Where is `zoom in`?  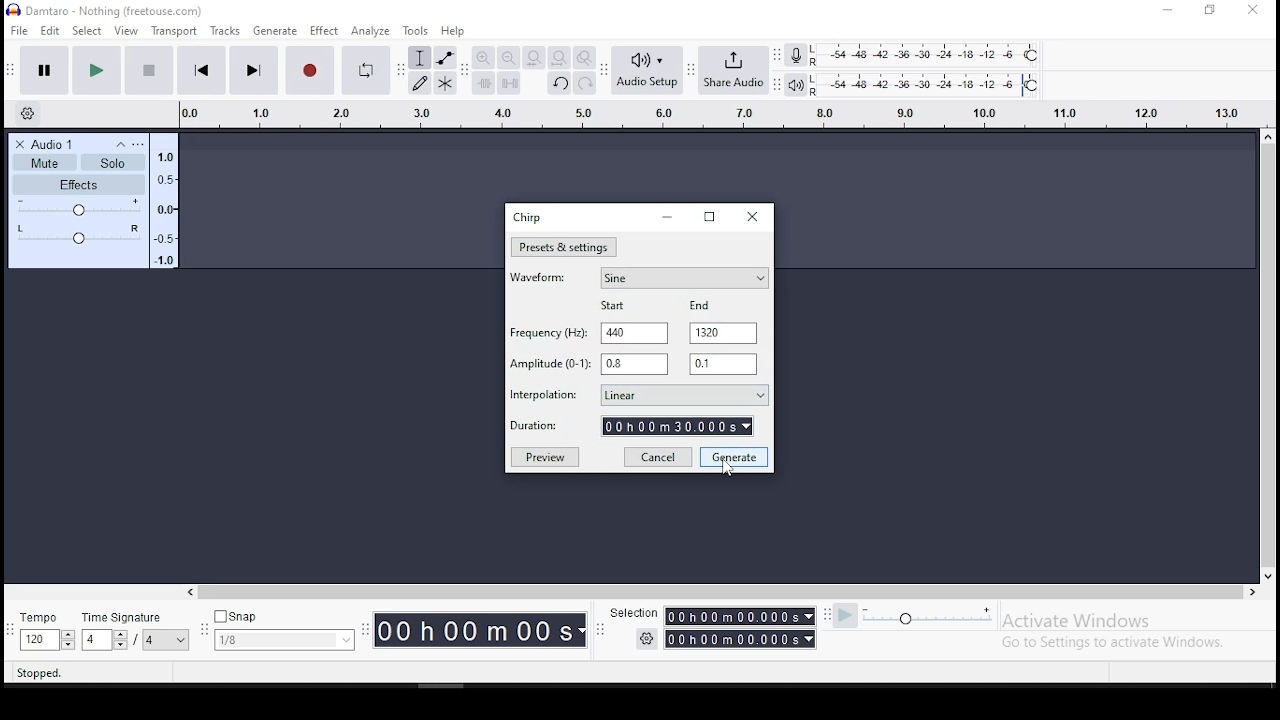
zoom in is located at coordinates (482, 58).